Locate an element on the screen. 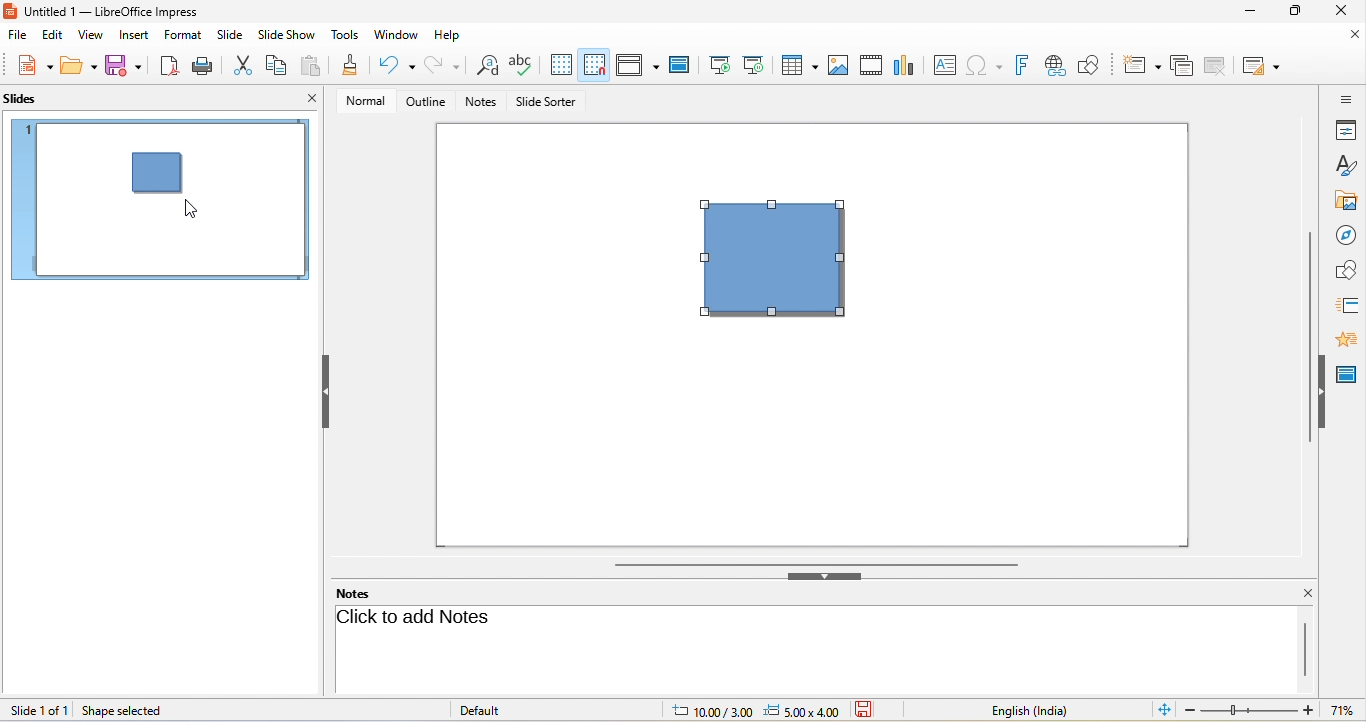 This screenshot has height=722, width=1366. hide is located at coordinates (829, 579).